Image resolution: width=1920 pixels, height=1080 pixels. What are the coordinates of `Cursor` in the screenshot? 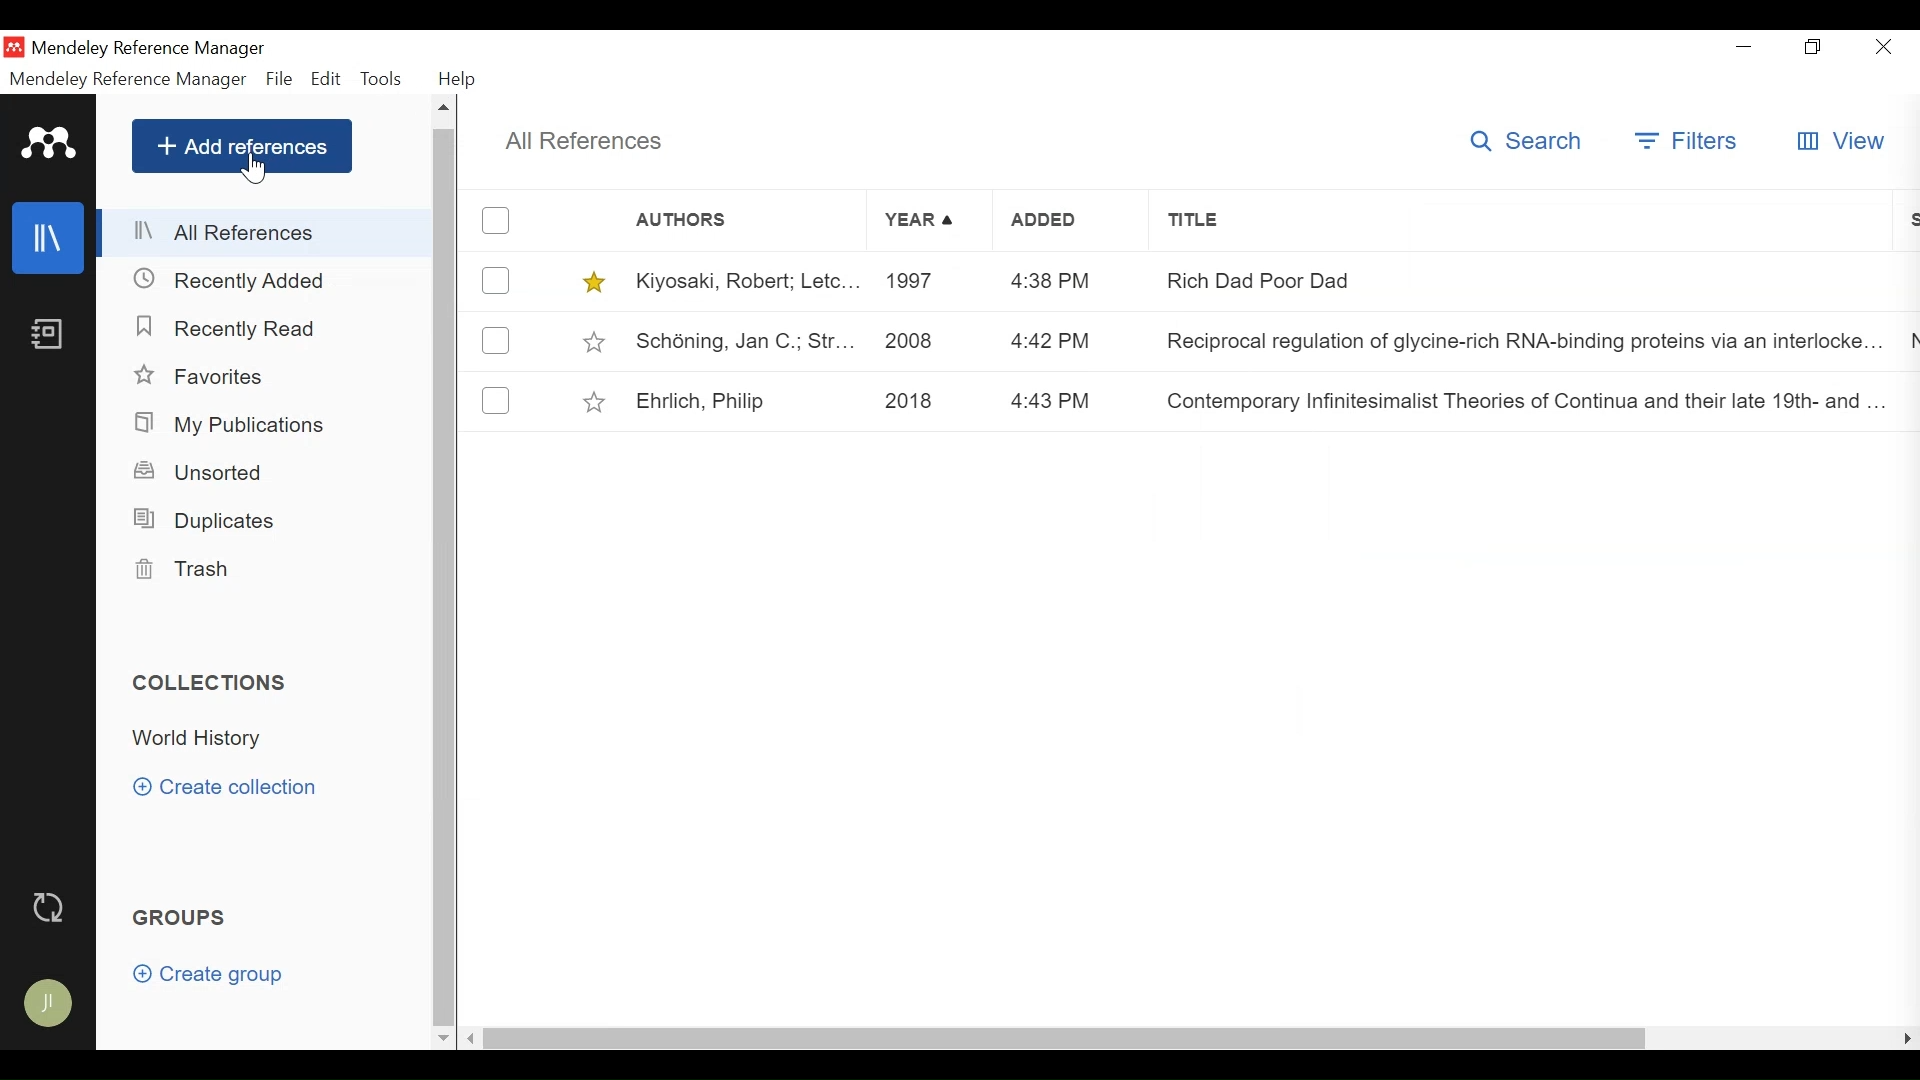 It's located at (253, 170).